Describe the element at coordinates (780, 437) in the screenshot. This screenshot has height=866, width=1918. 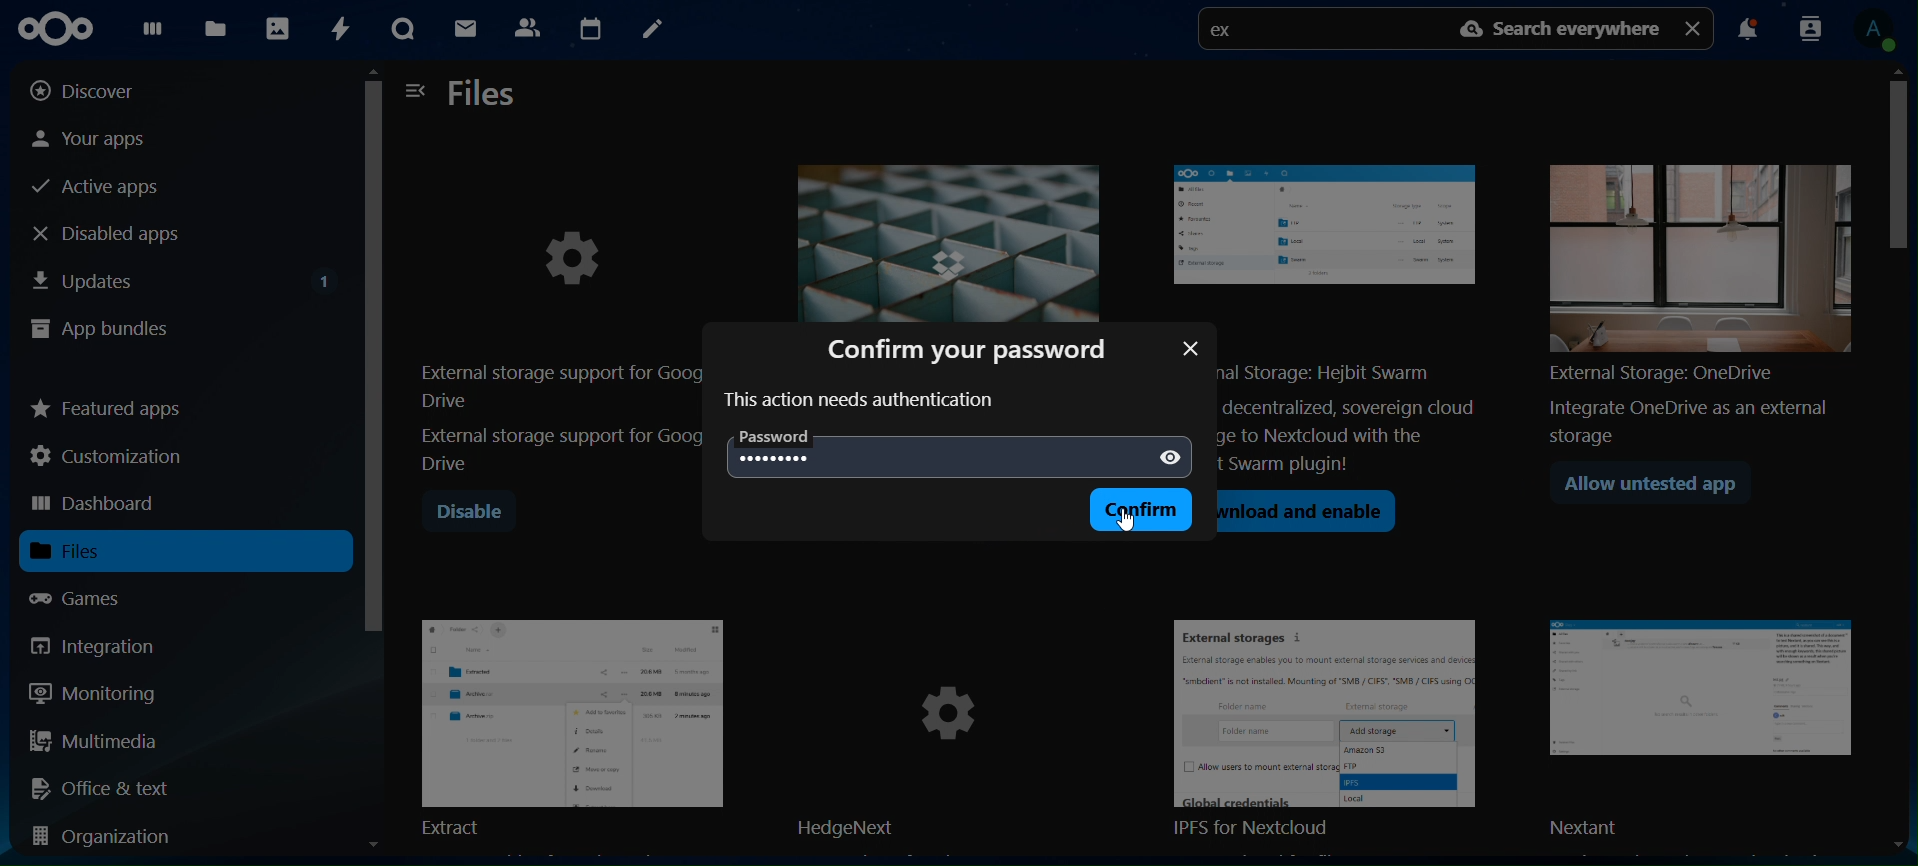
I see `password` at that location.